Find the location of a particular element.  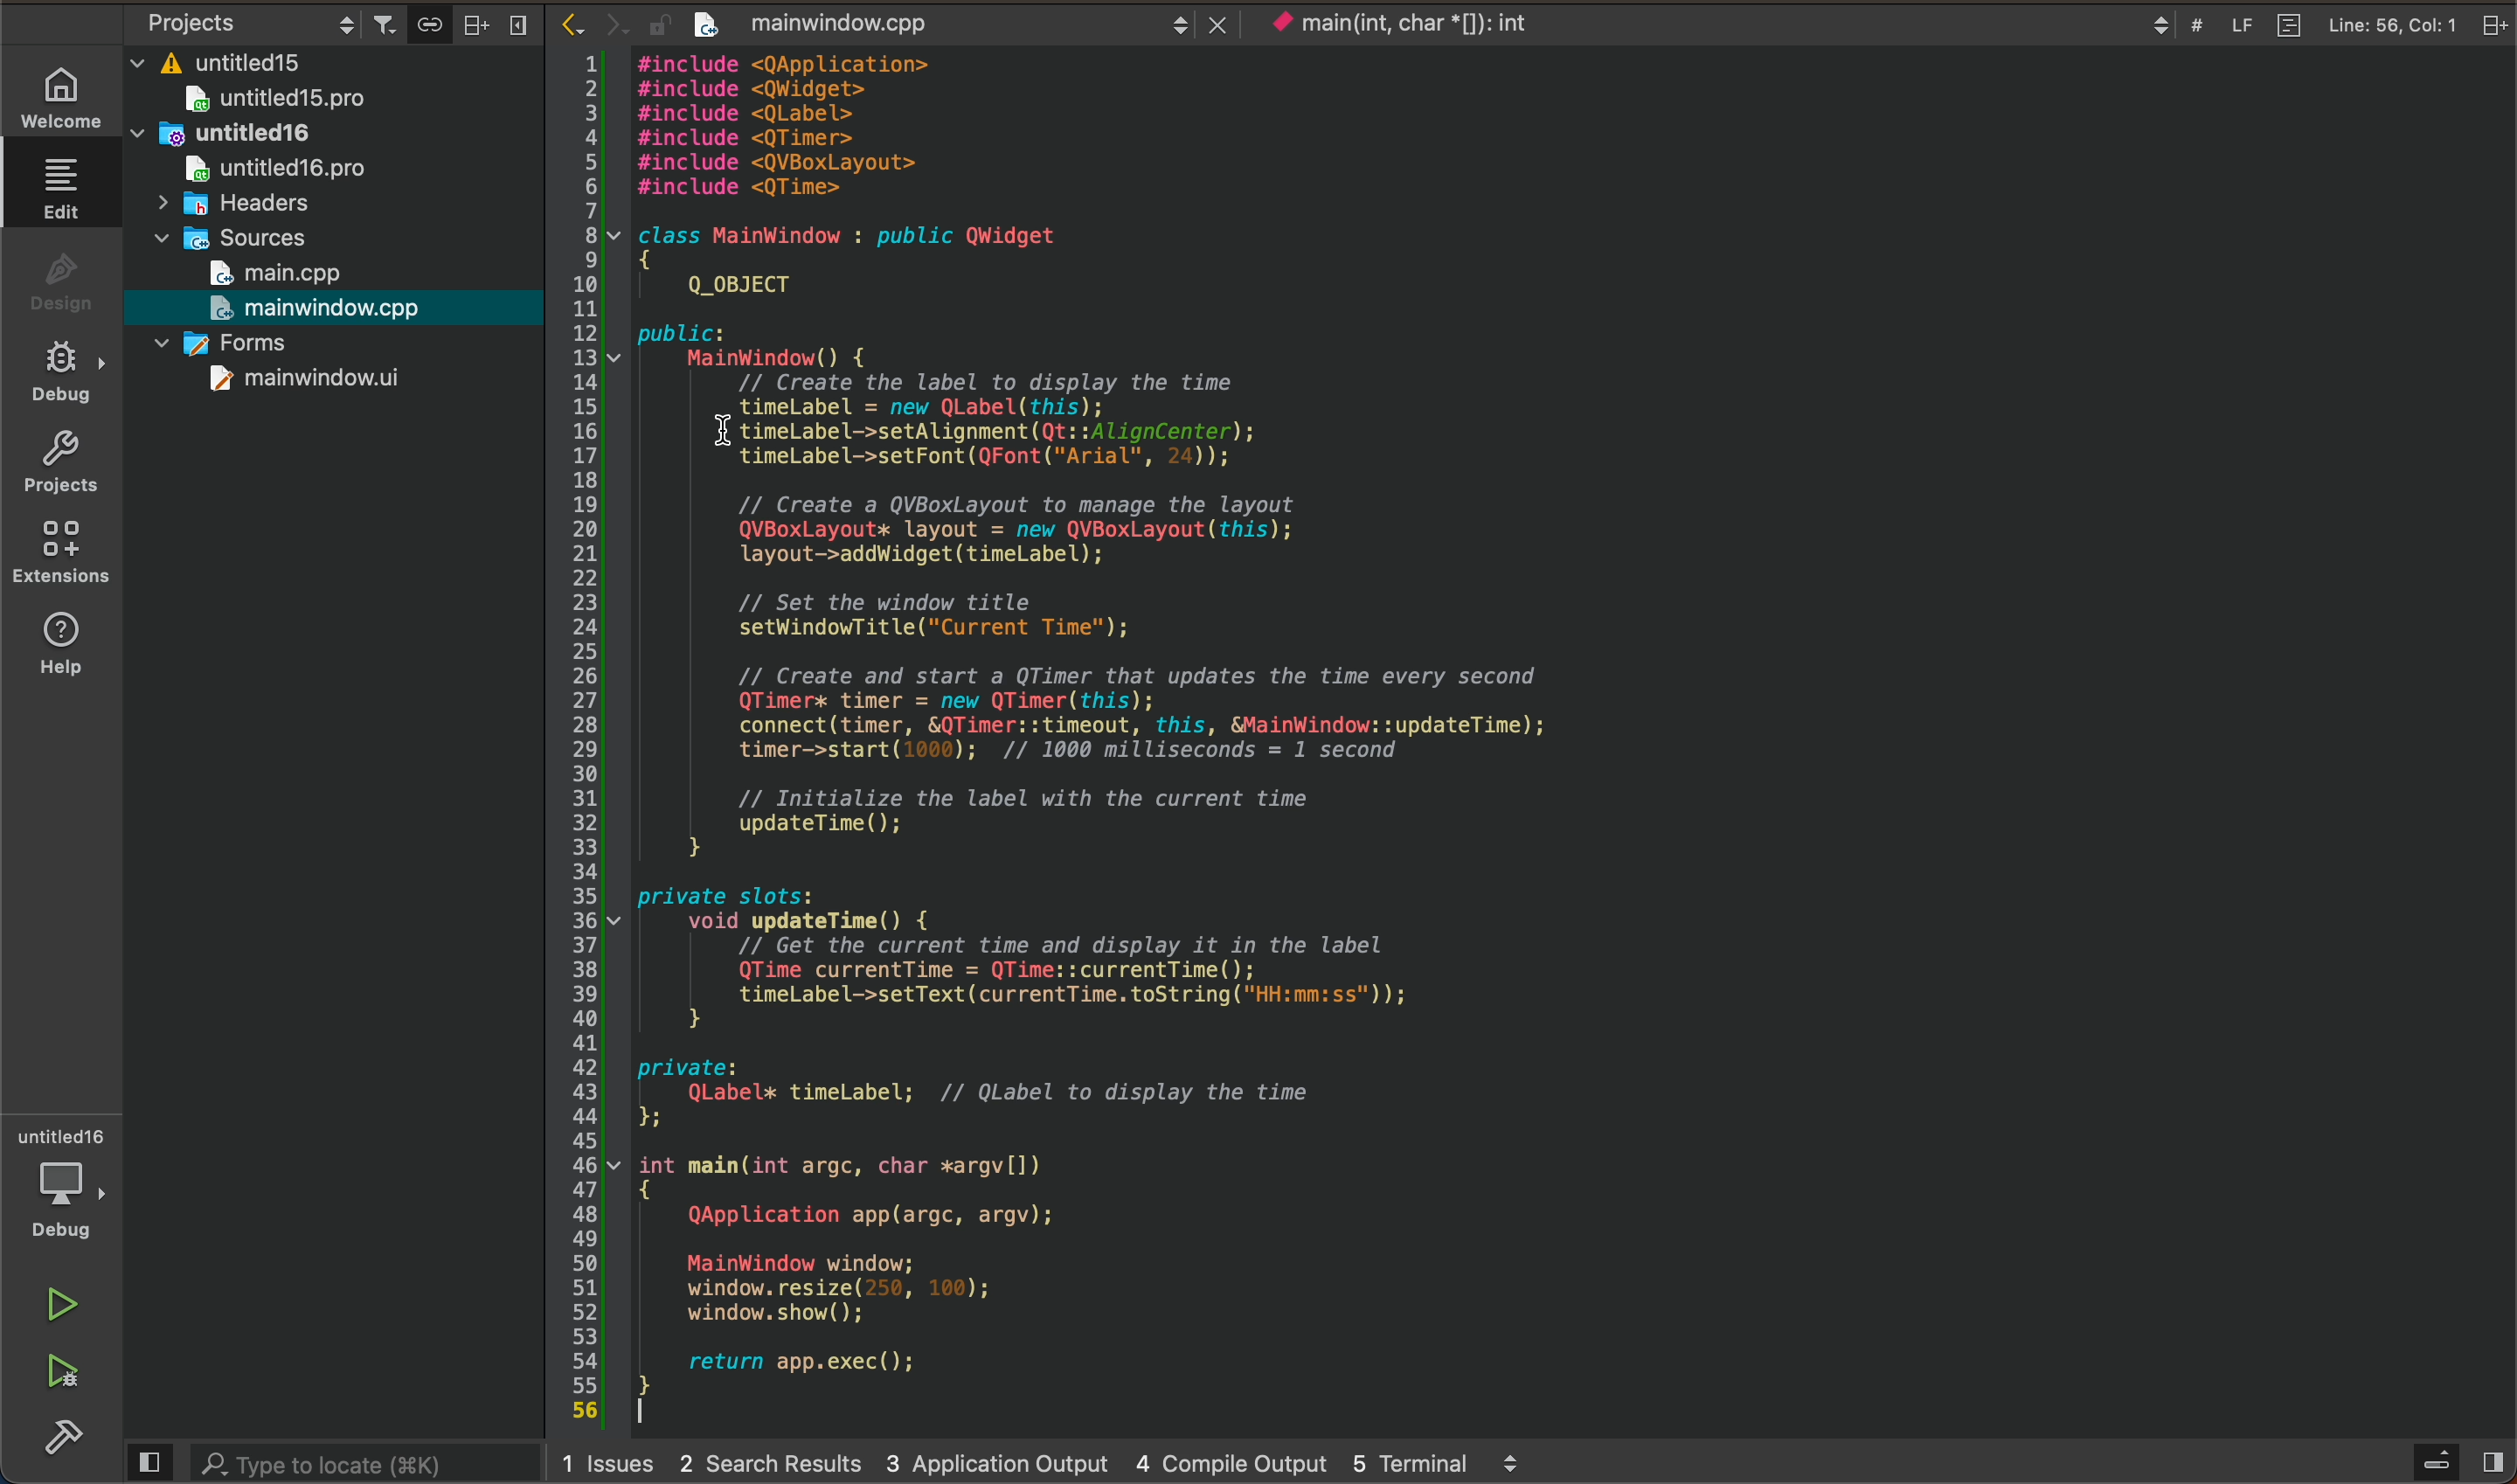

headers is located at coordinates (232, 208).